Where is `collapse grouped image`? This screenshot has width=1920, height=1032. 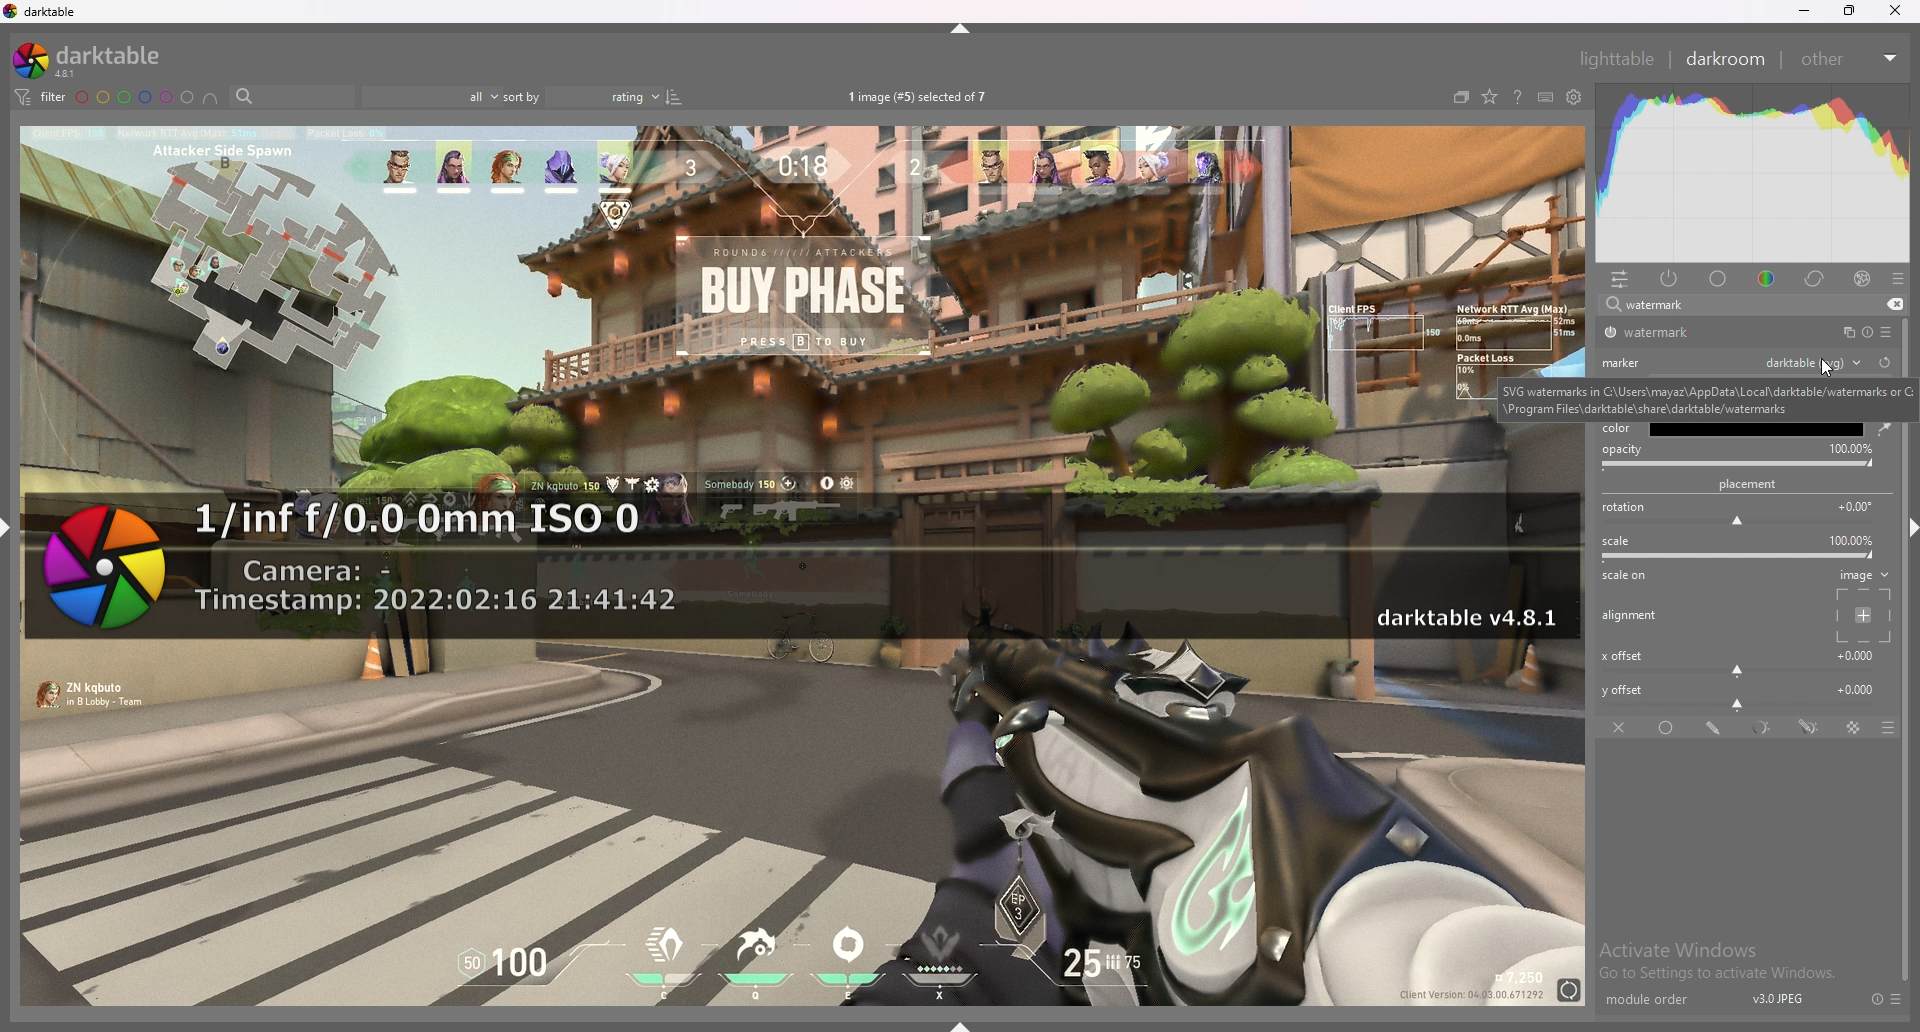
collapse grouped image is located at coordinates (1461, 97).